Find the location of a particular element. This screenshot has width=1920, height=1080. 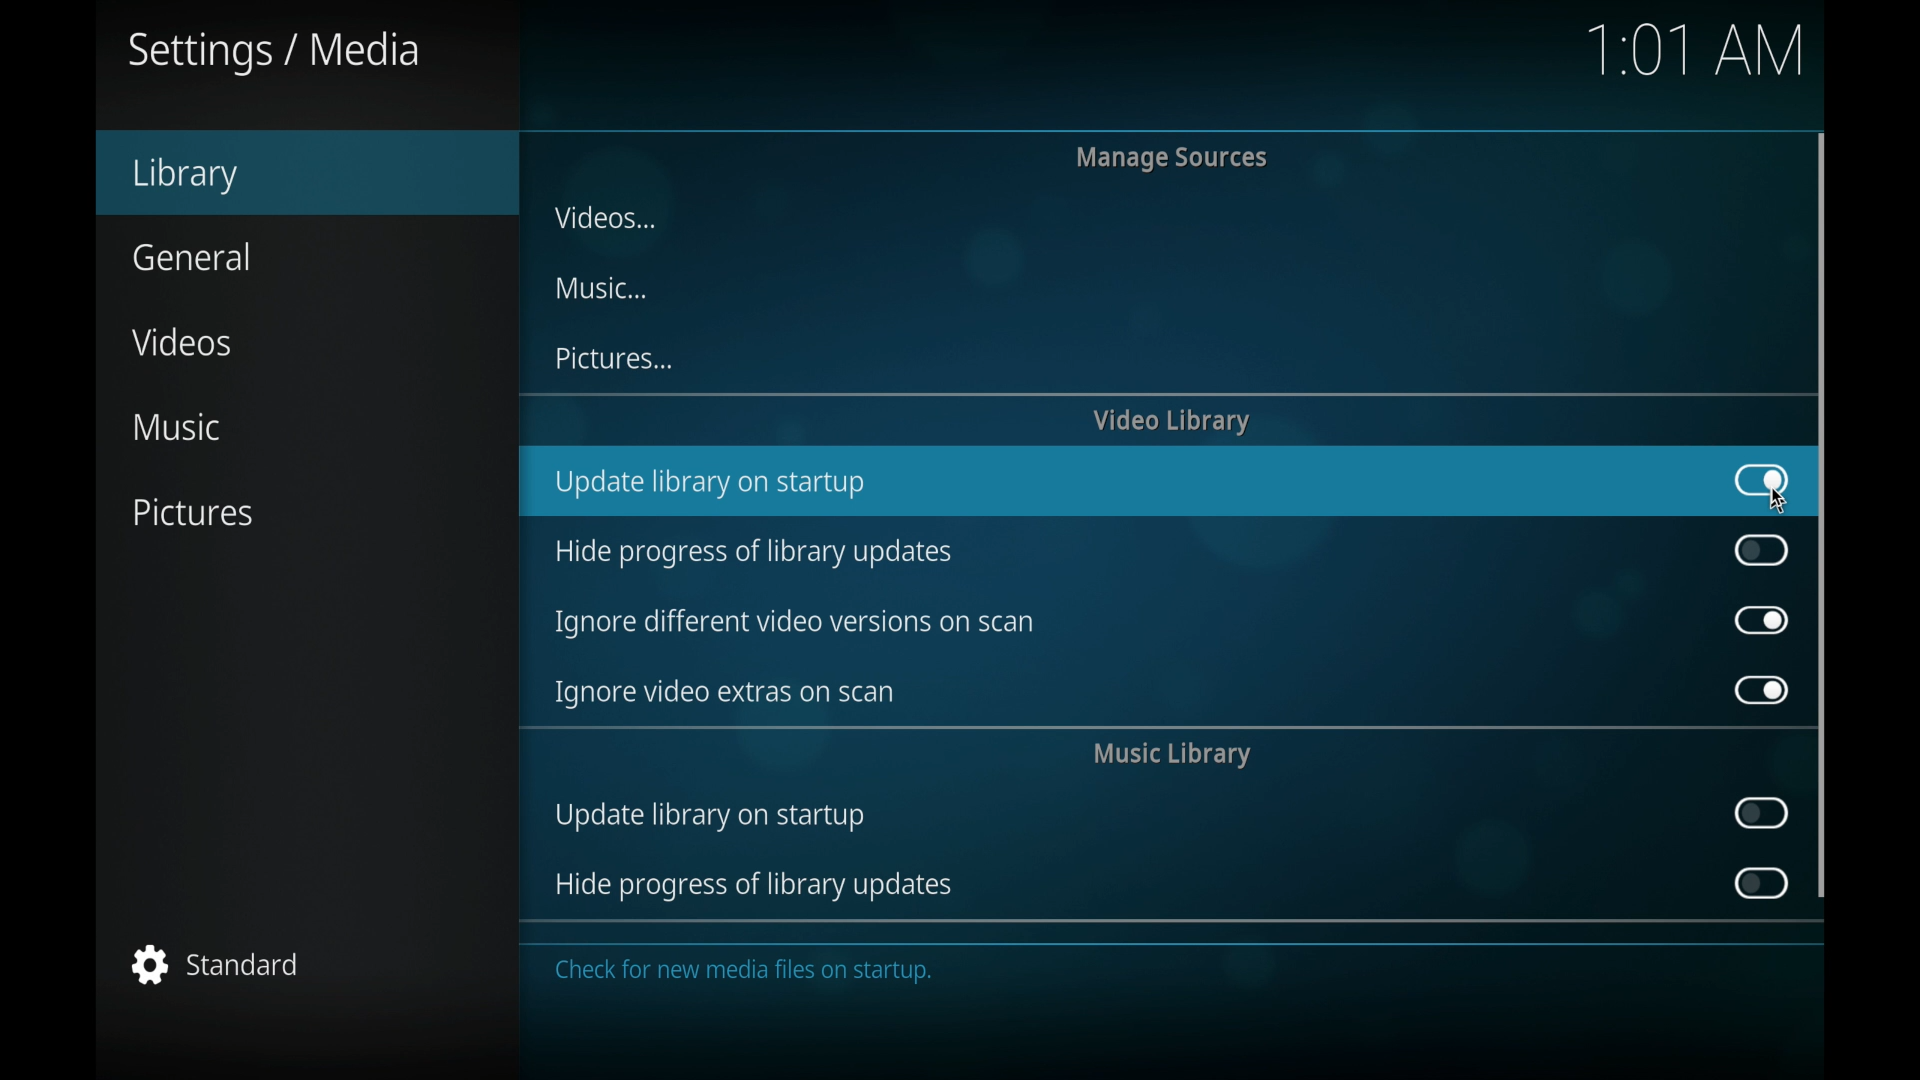

Check for new media files on startup. is located at coordinates (754, 977).